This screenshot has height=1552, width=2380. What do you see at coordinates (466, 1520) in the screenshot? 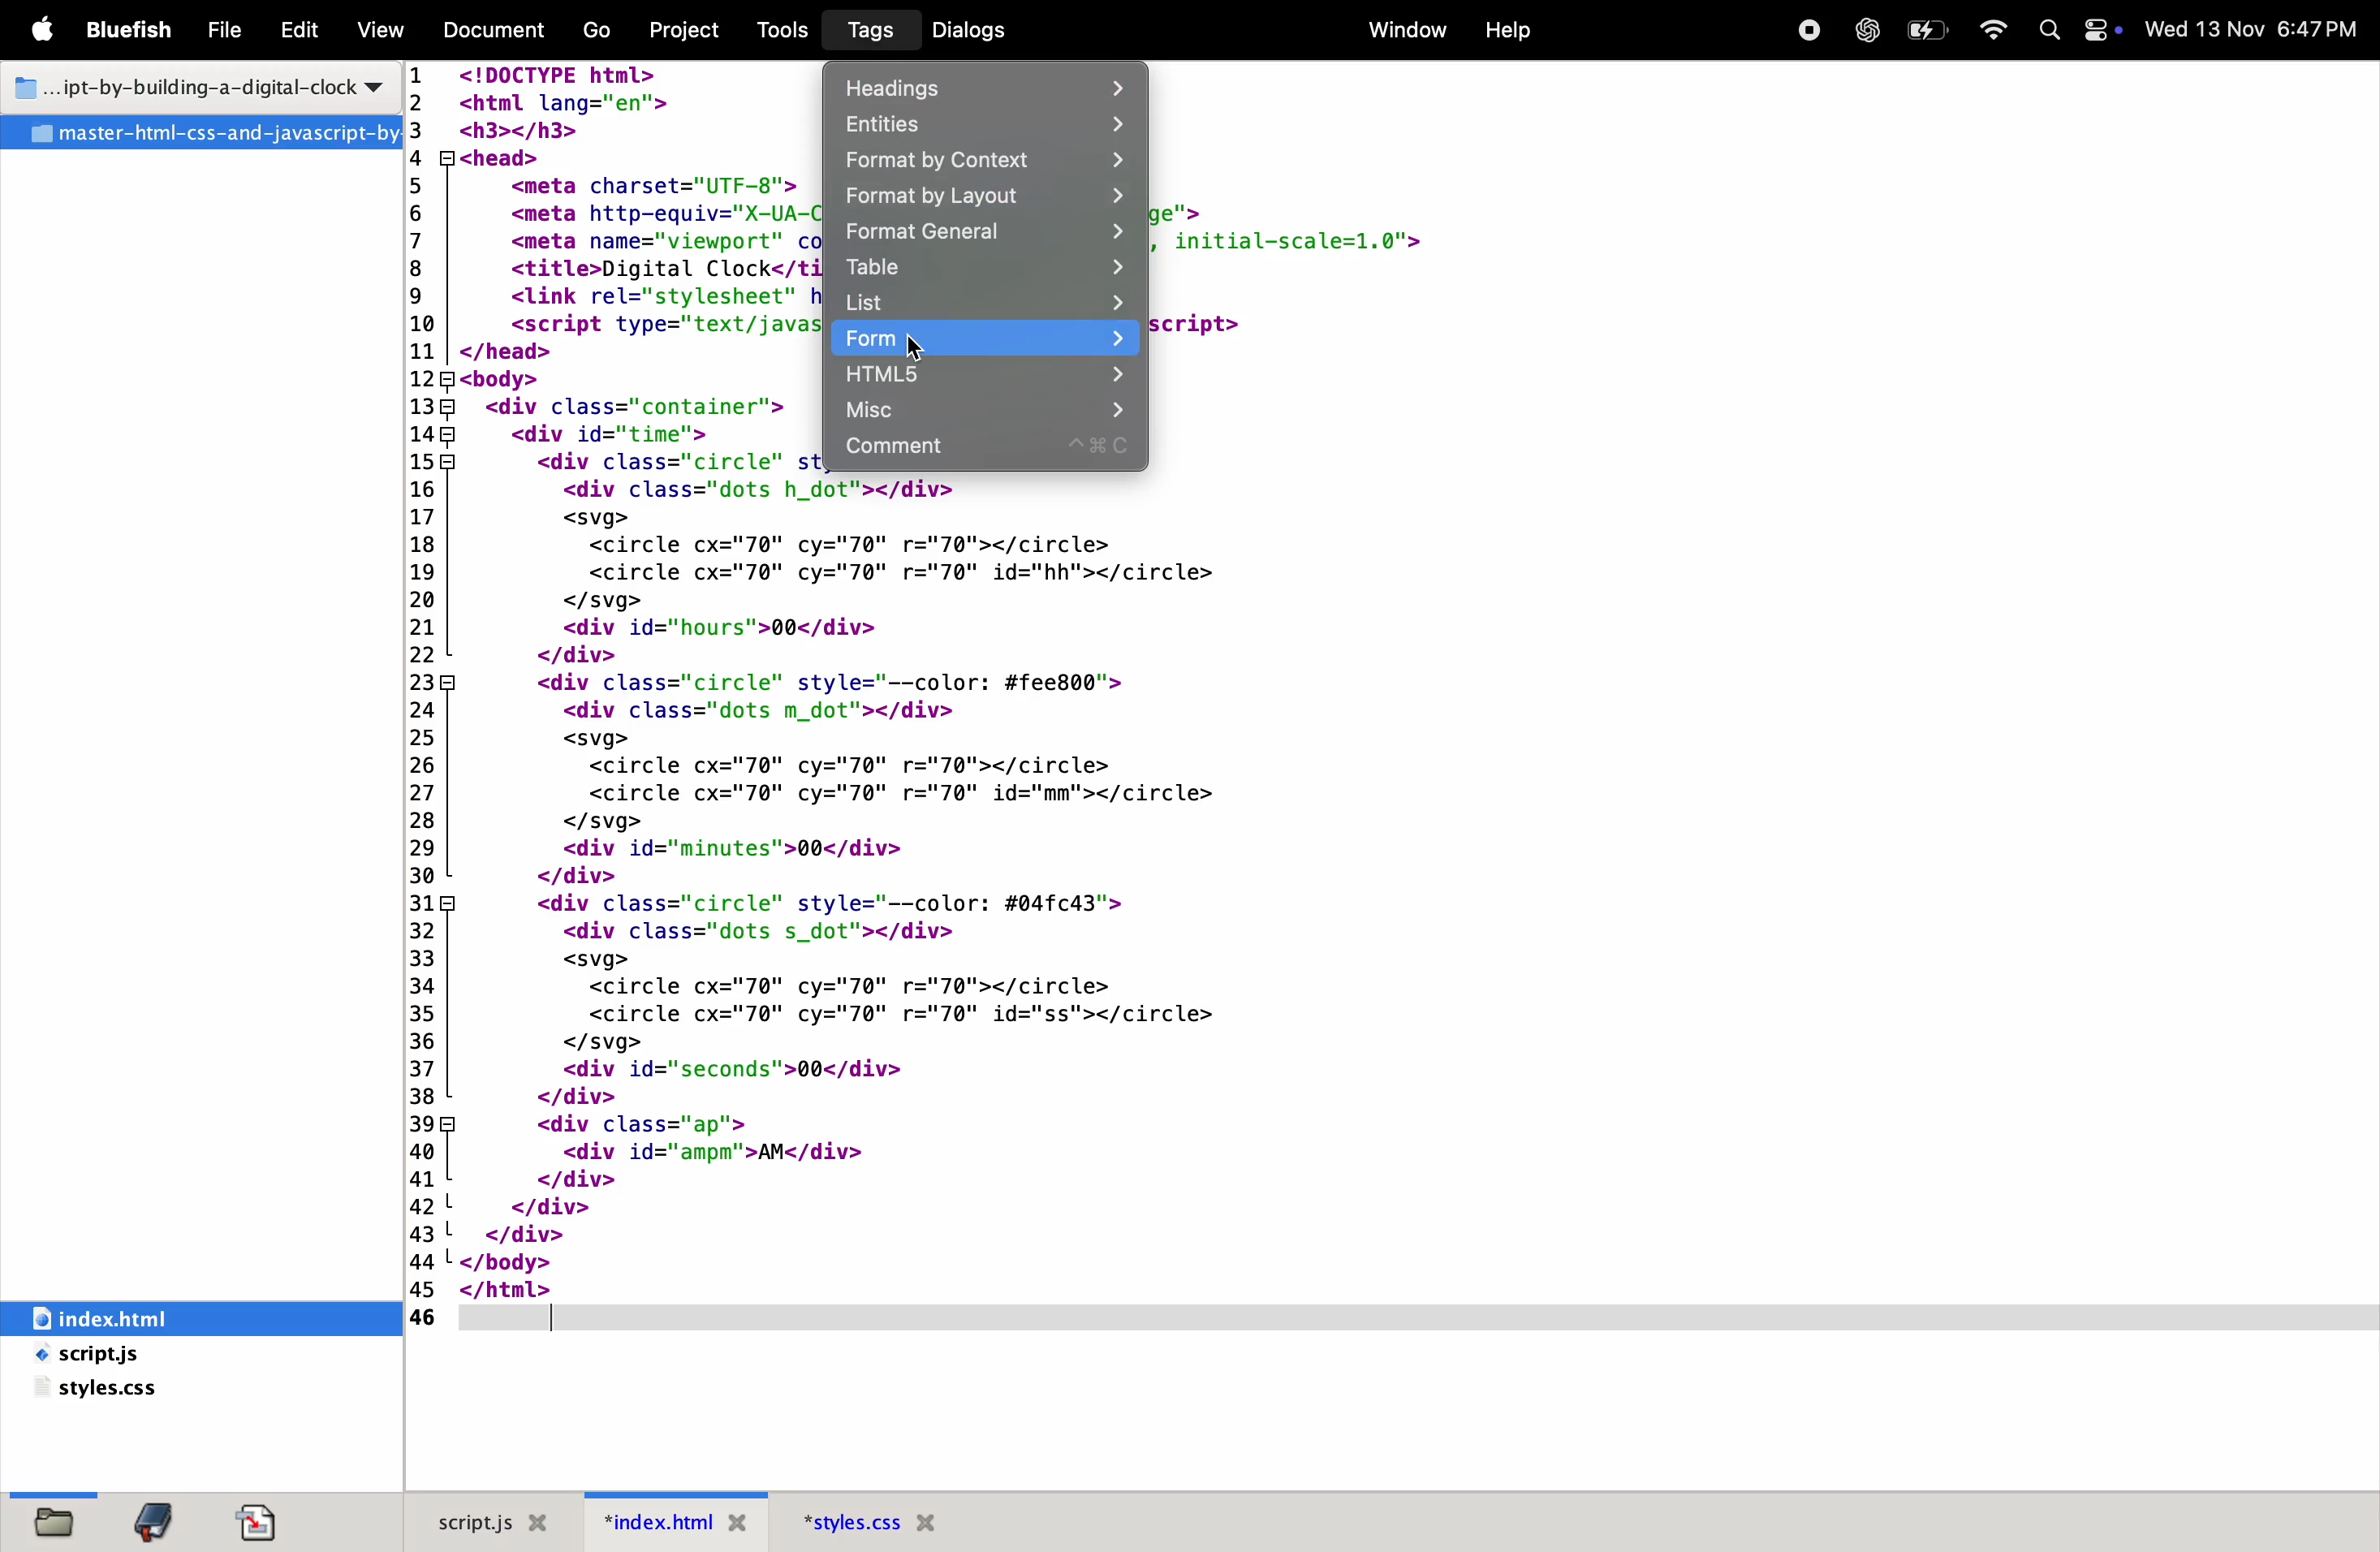
I see `script.js` at bounding box center [466, 1520].